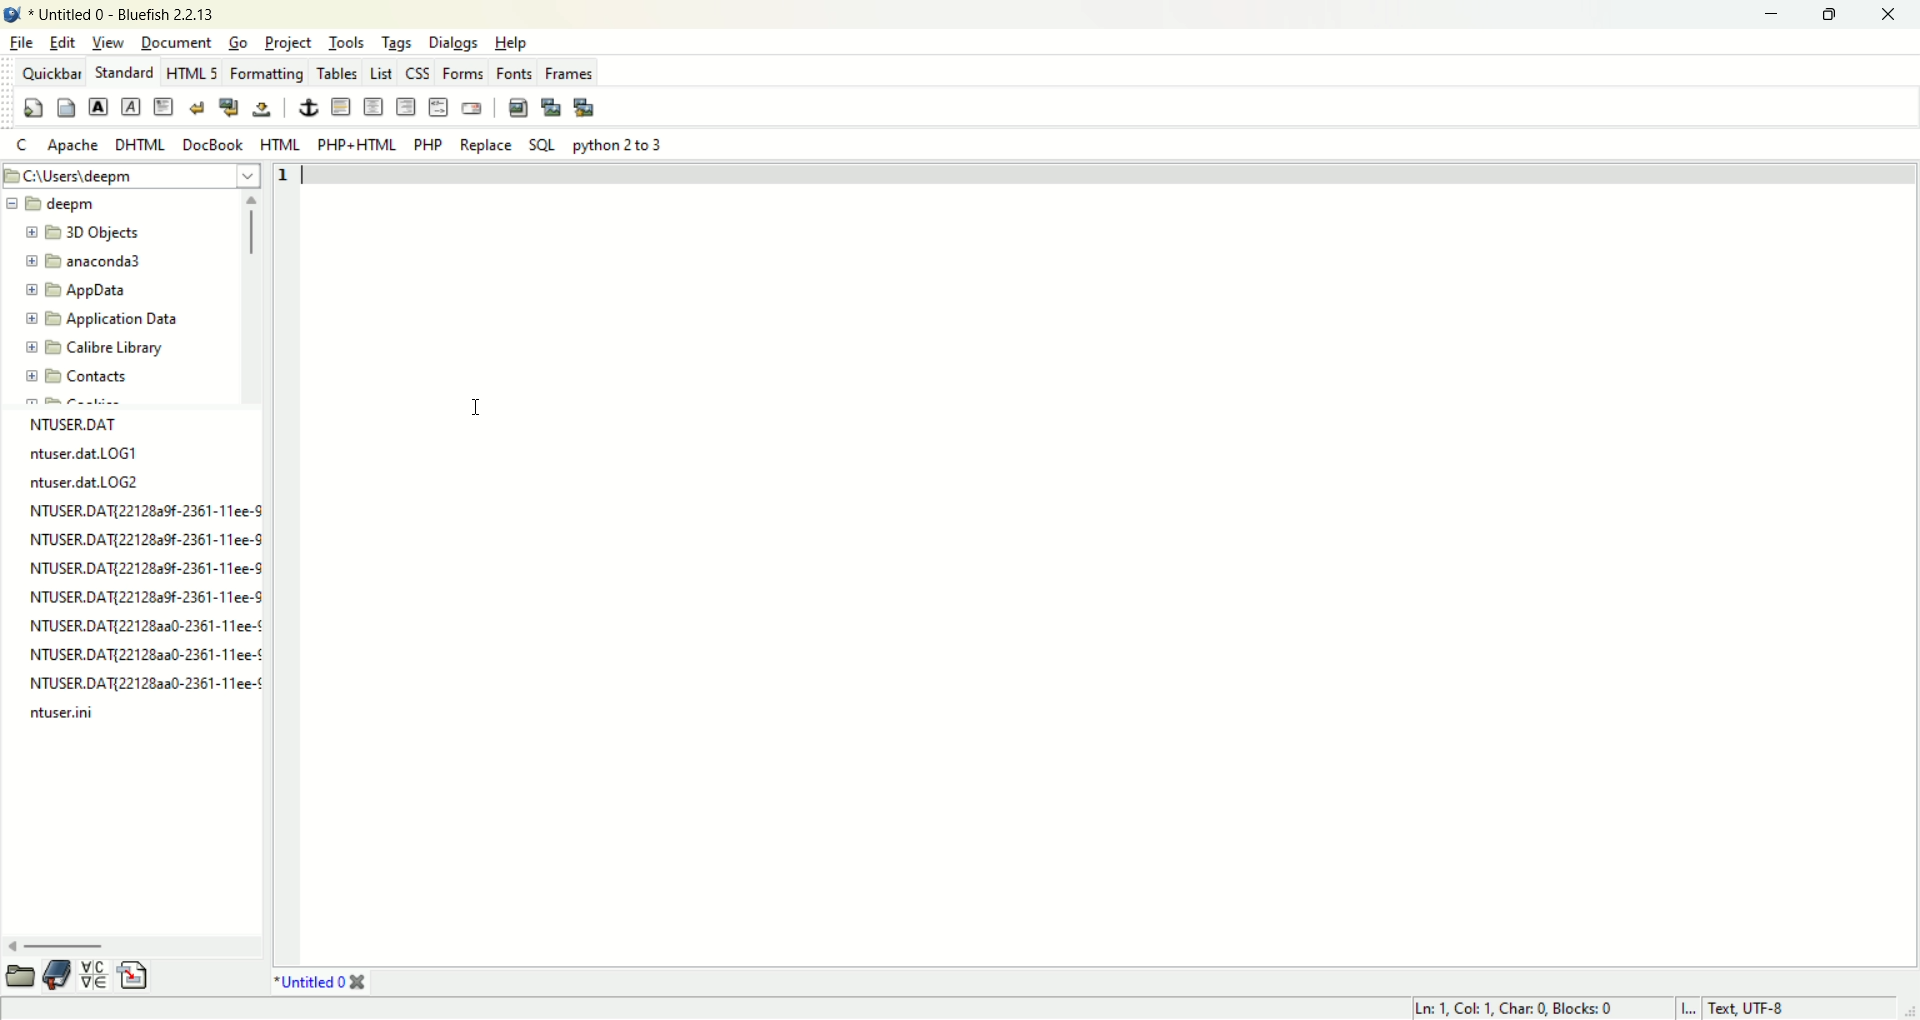 This screenshot has height=1020, width=1920. What do you see at coordinates (143, 686) in the screenshot?
I see `NTUSER.DAT{22128aa0-2361-11ee-` at bounding box center [143, 686].